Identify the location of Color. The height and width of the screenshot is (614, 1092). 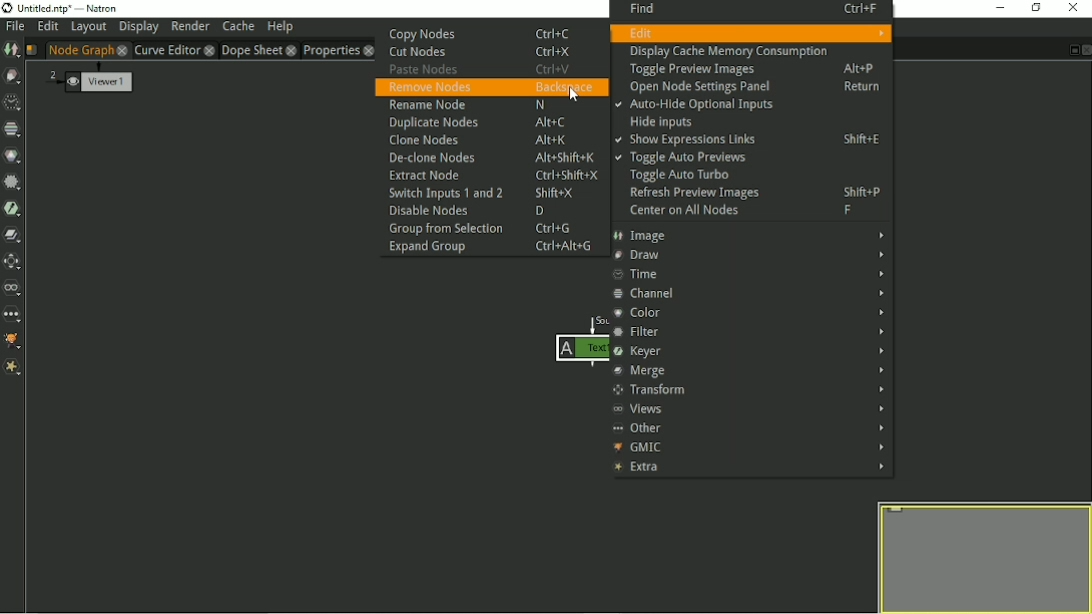
(749, 312).